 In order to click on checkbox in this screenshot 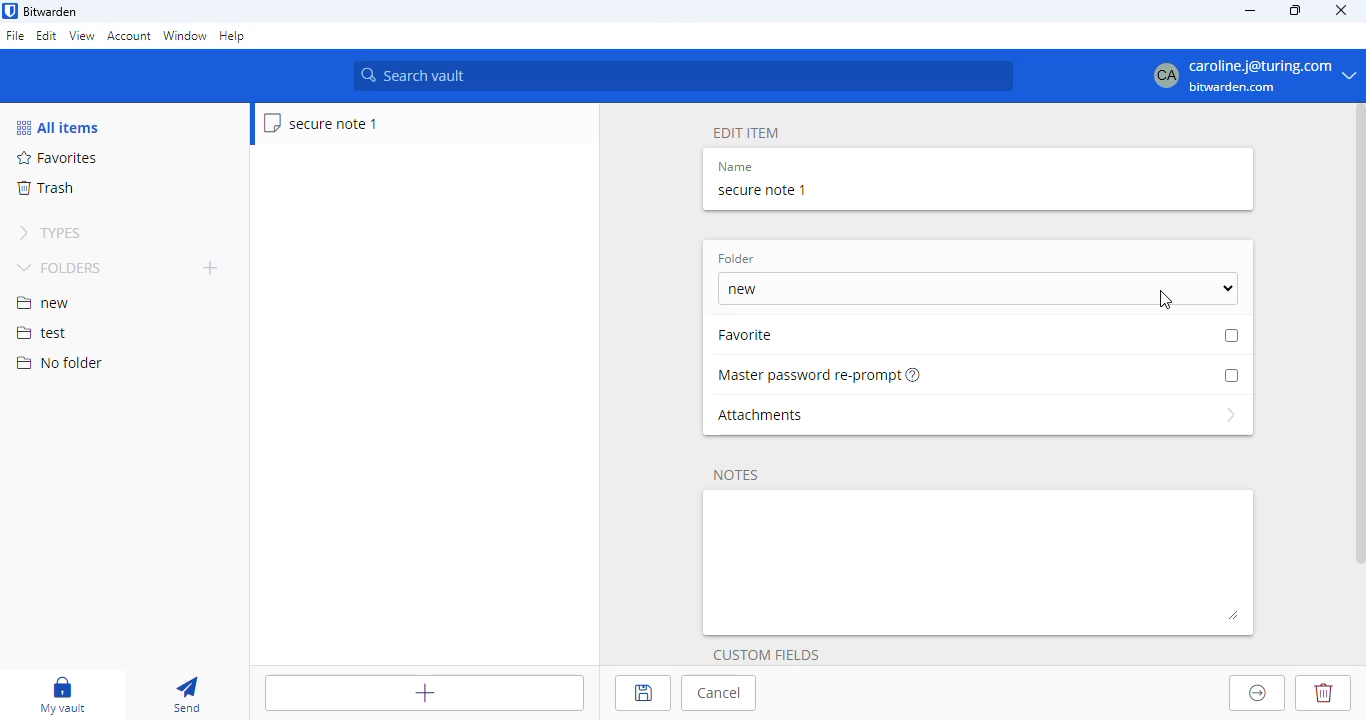, I will do `click(1232, 335)`.